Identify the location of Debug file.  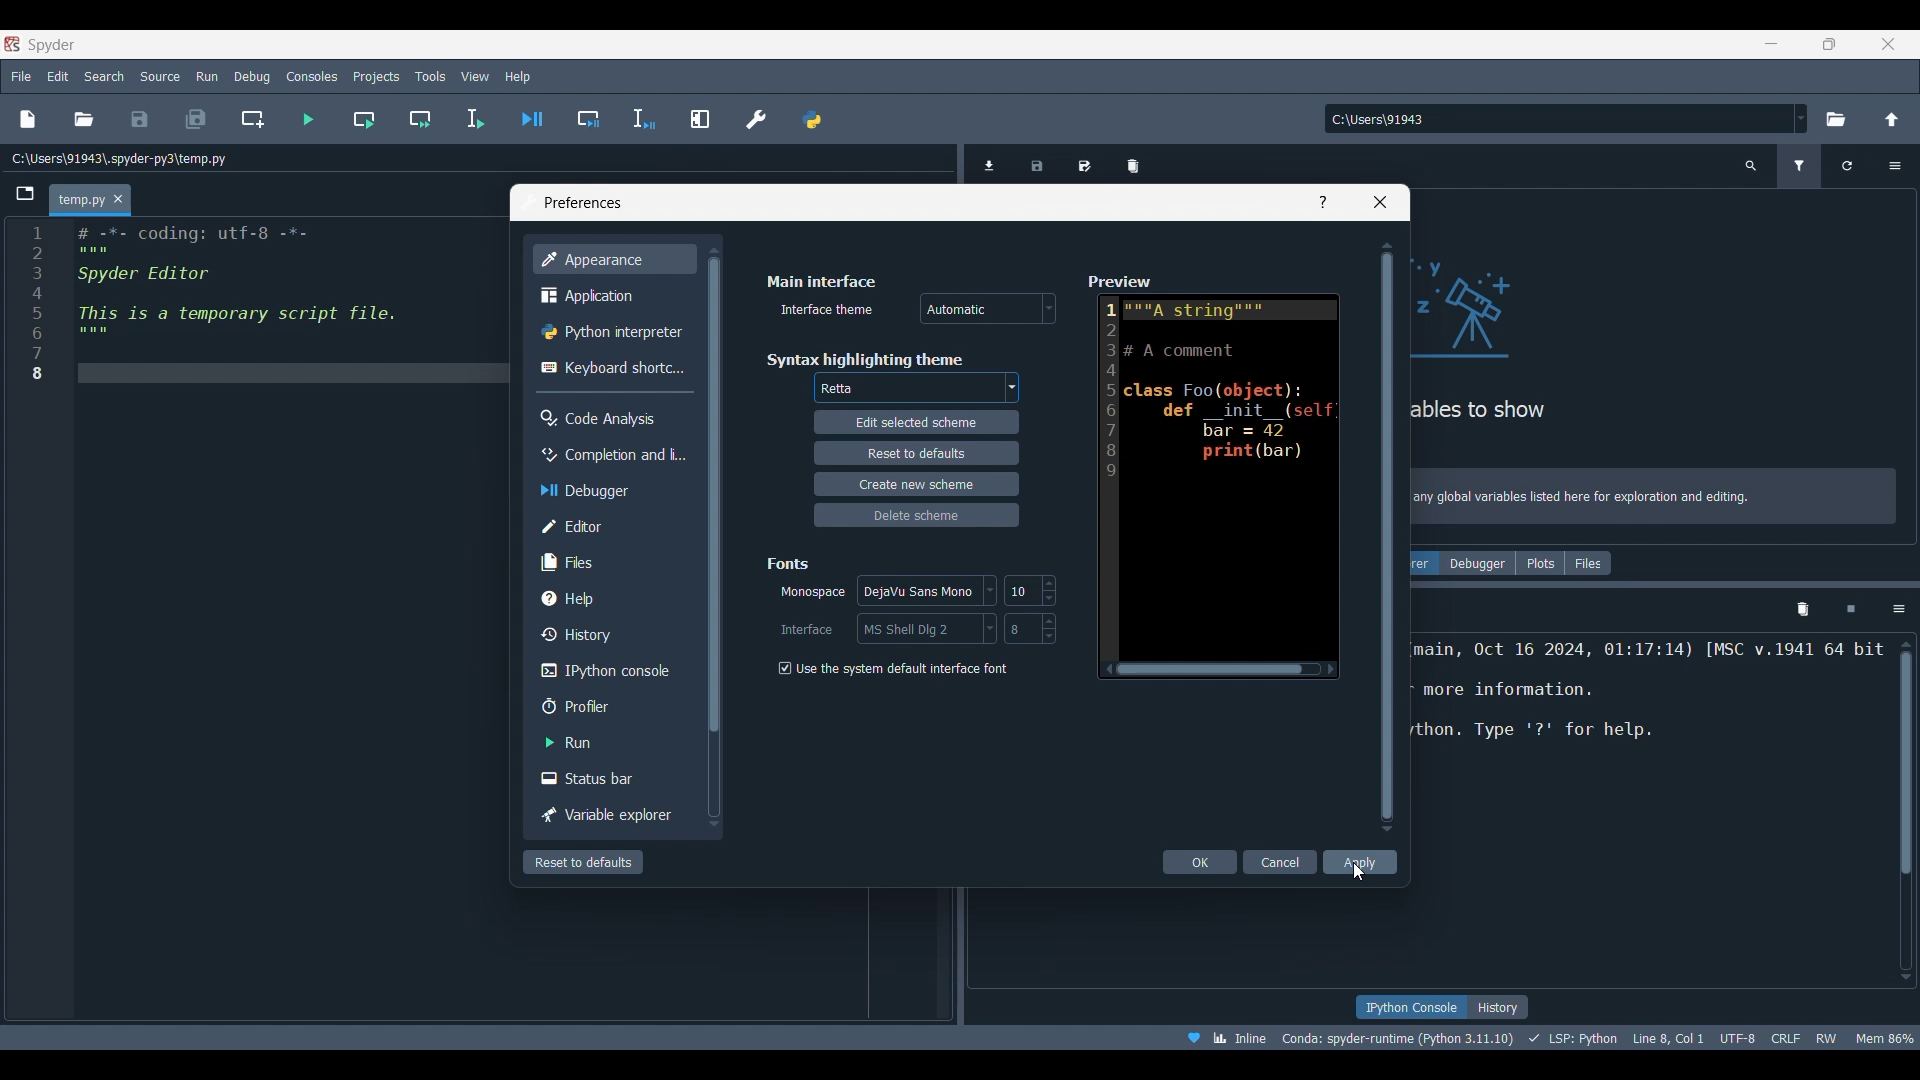
(533, 119).